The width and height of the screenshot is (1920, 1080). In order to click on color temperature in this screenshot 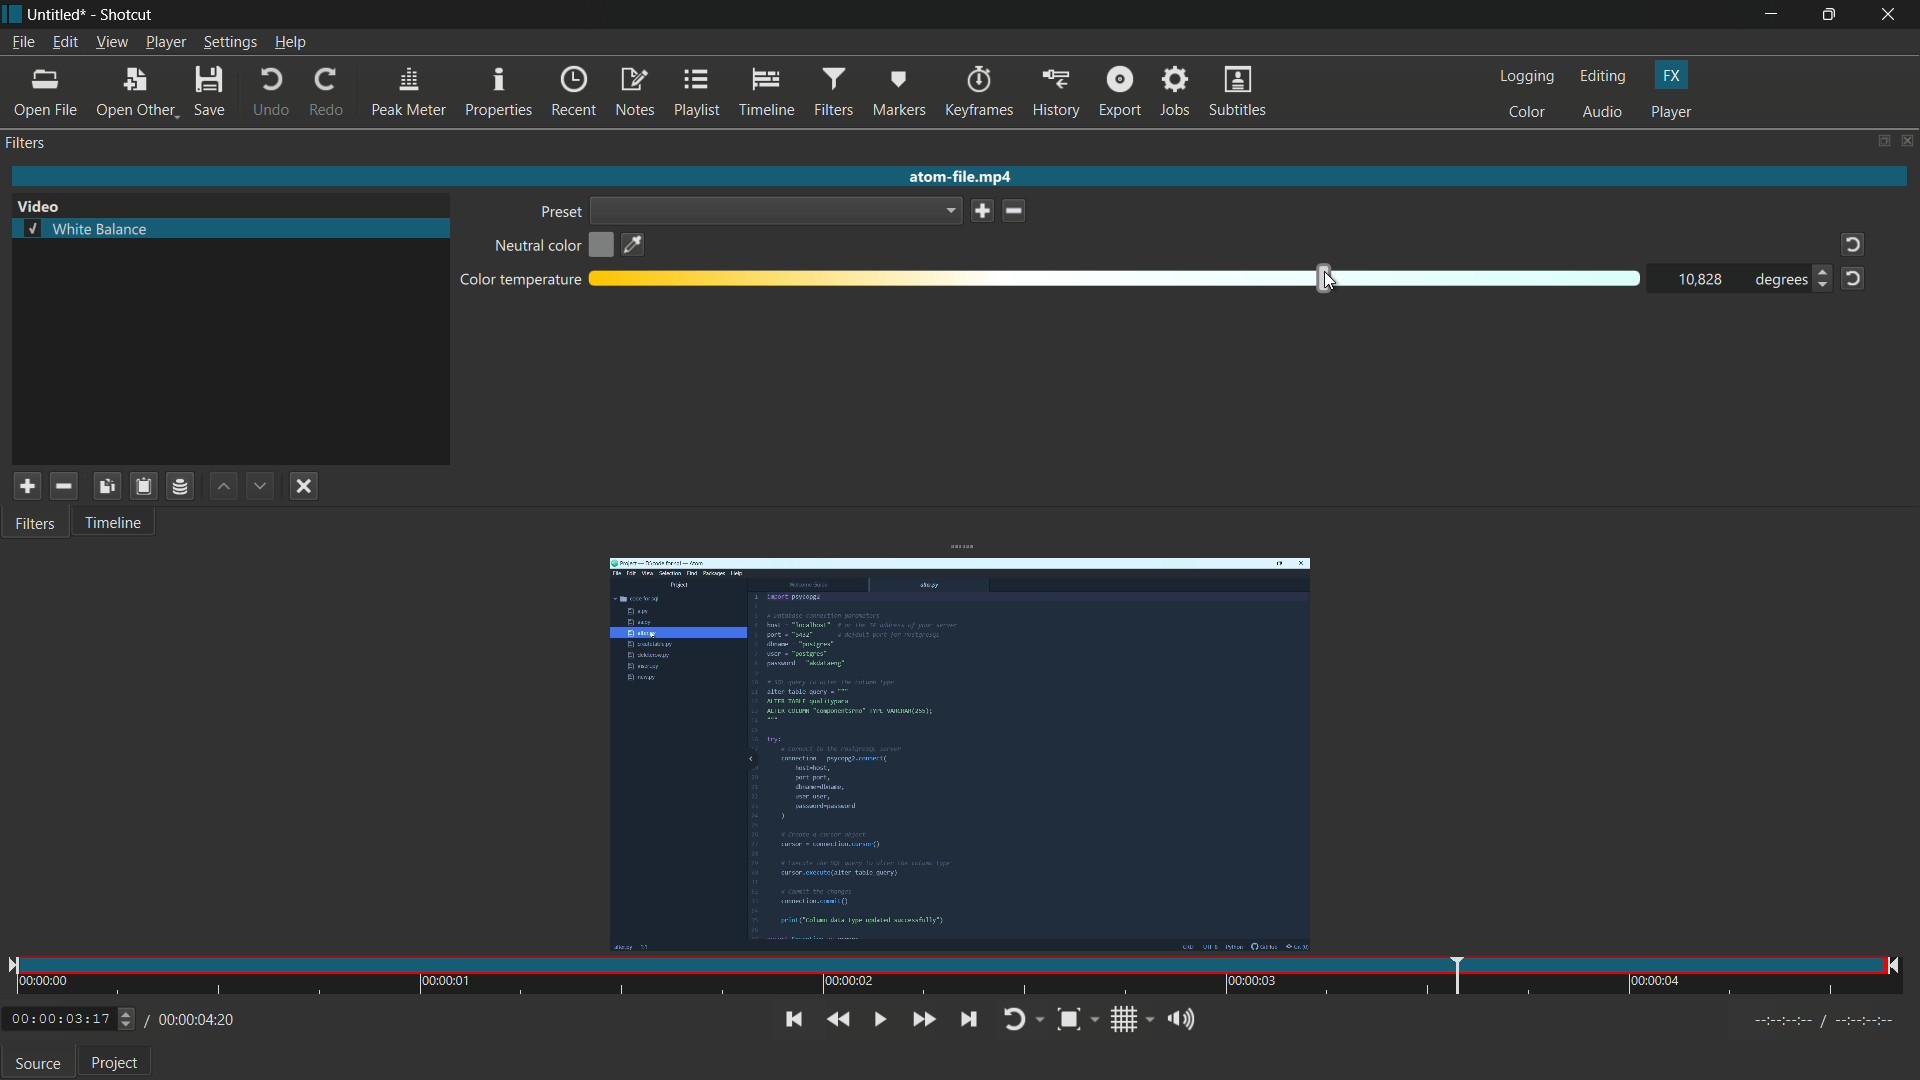, I will do `click(520, 281)`.